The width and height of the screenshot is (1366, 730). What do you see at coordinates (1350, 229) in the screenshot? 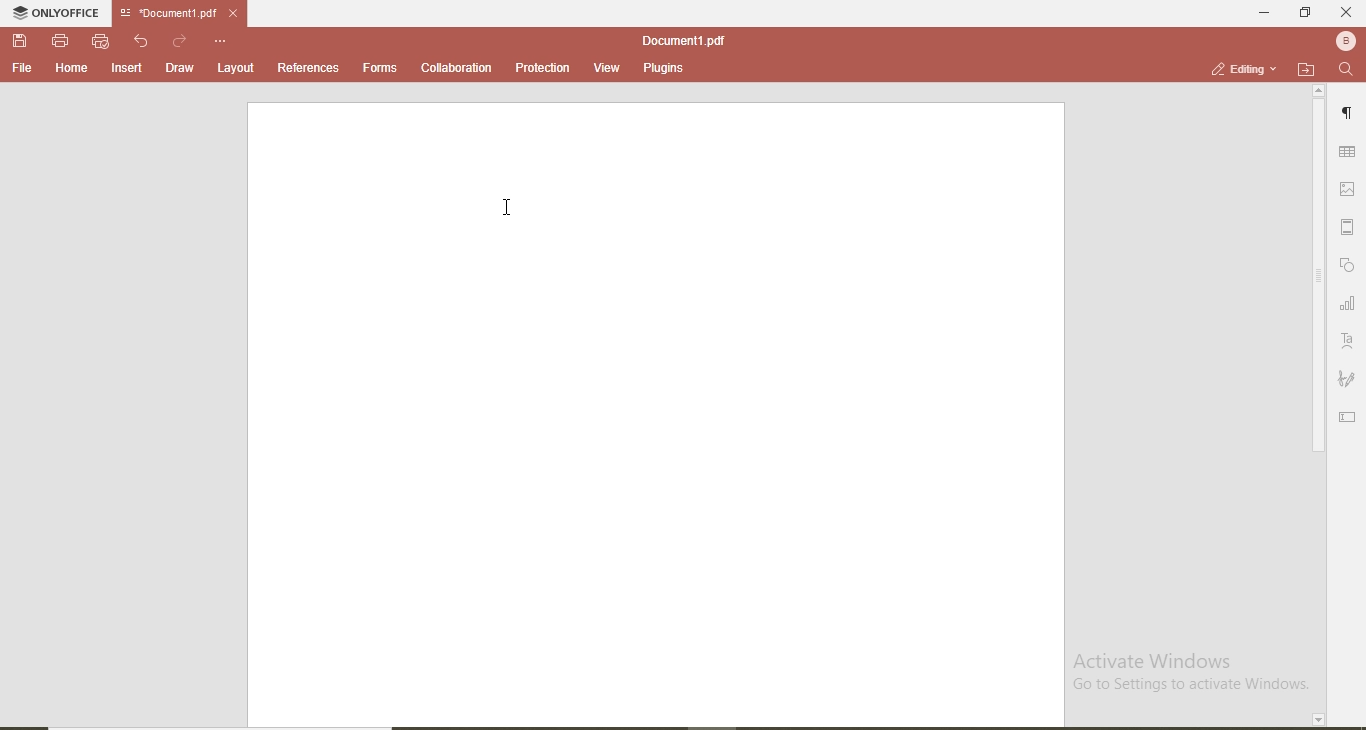
I see `margin` at bounding box center [1350, 229].